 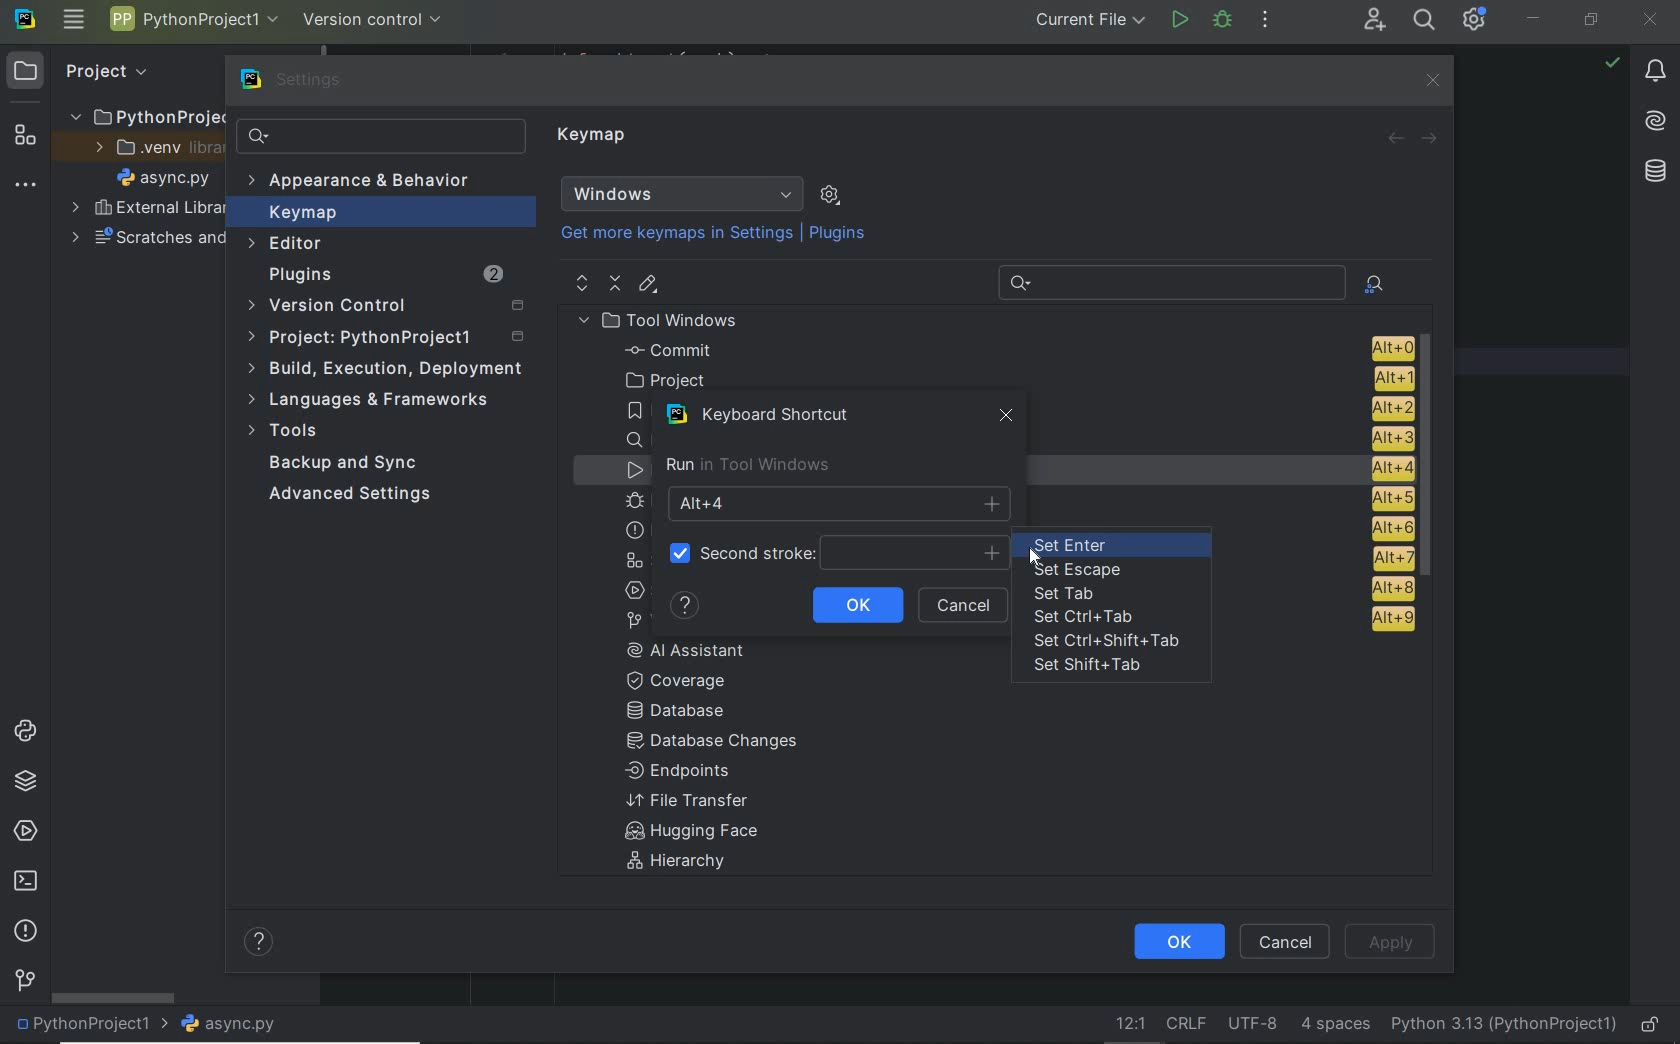 I want to click on File Encoding, so click(x=1254, y=1025).